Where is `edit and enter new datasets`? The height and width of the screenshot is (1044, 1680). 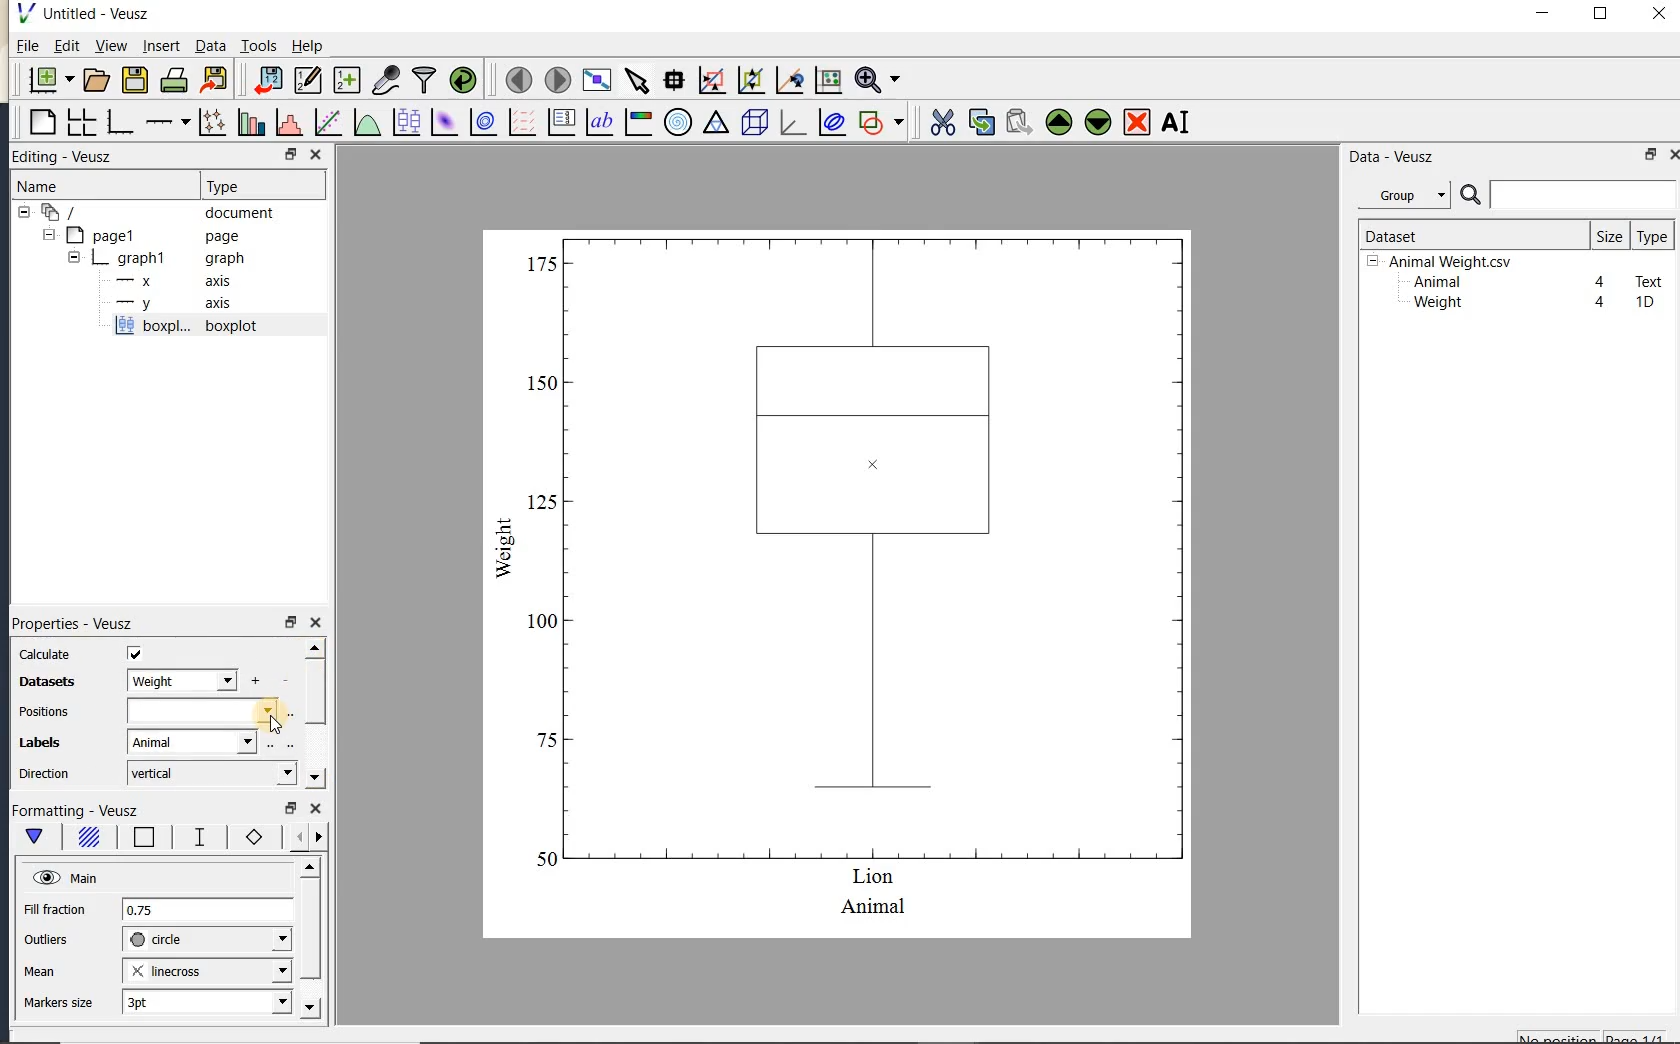 edit and enter new datasets is located at coordinates (307, 80).